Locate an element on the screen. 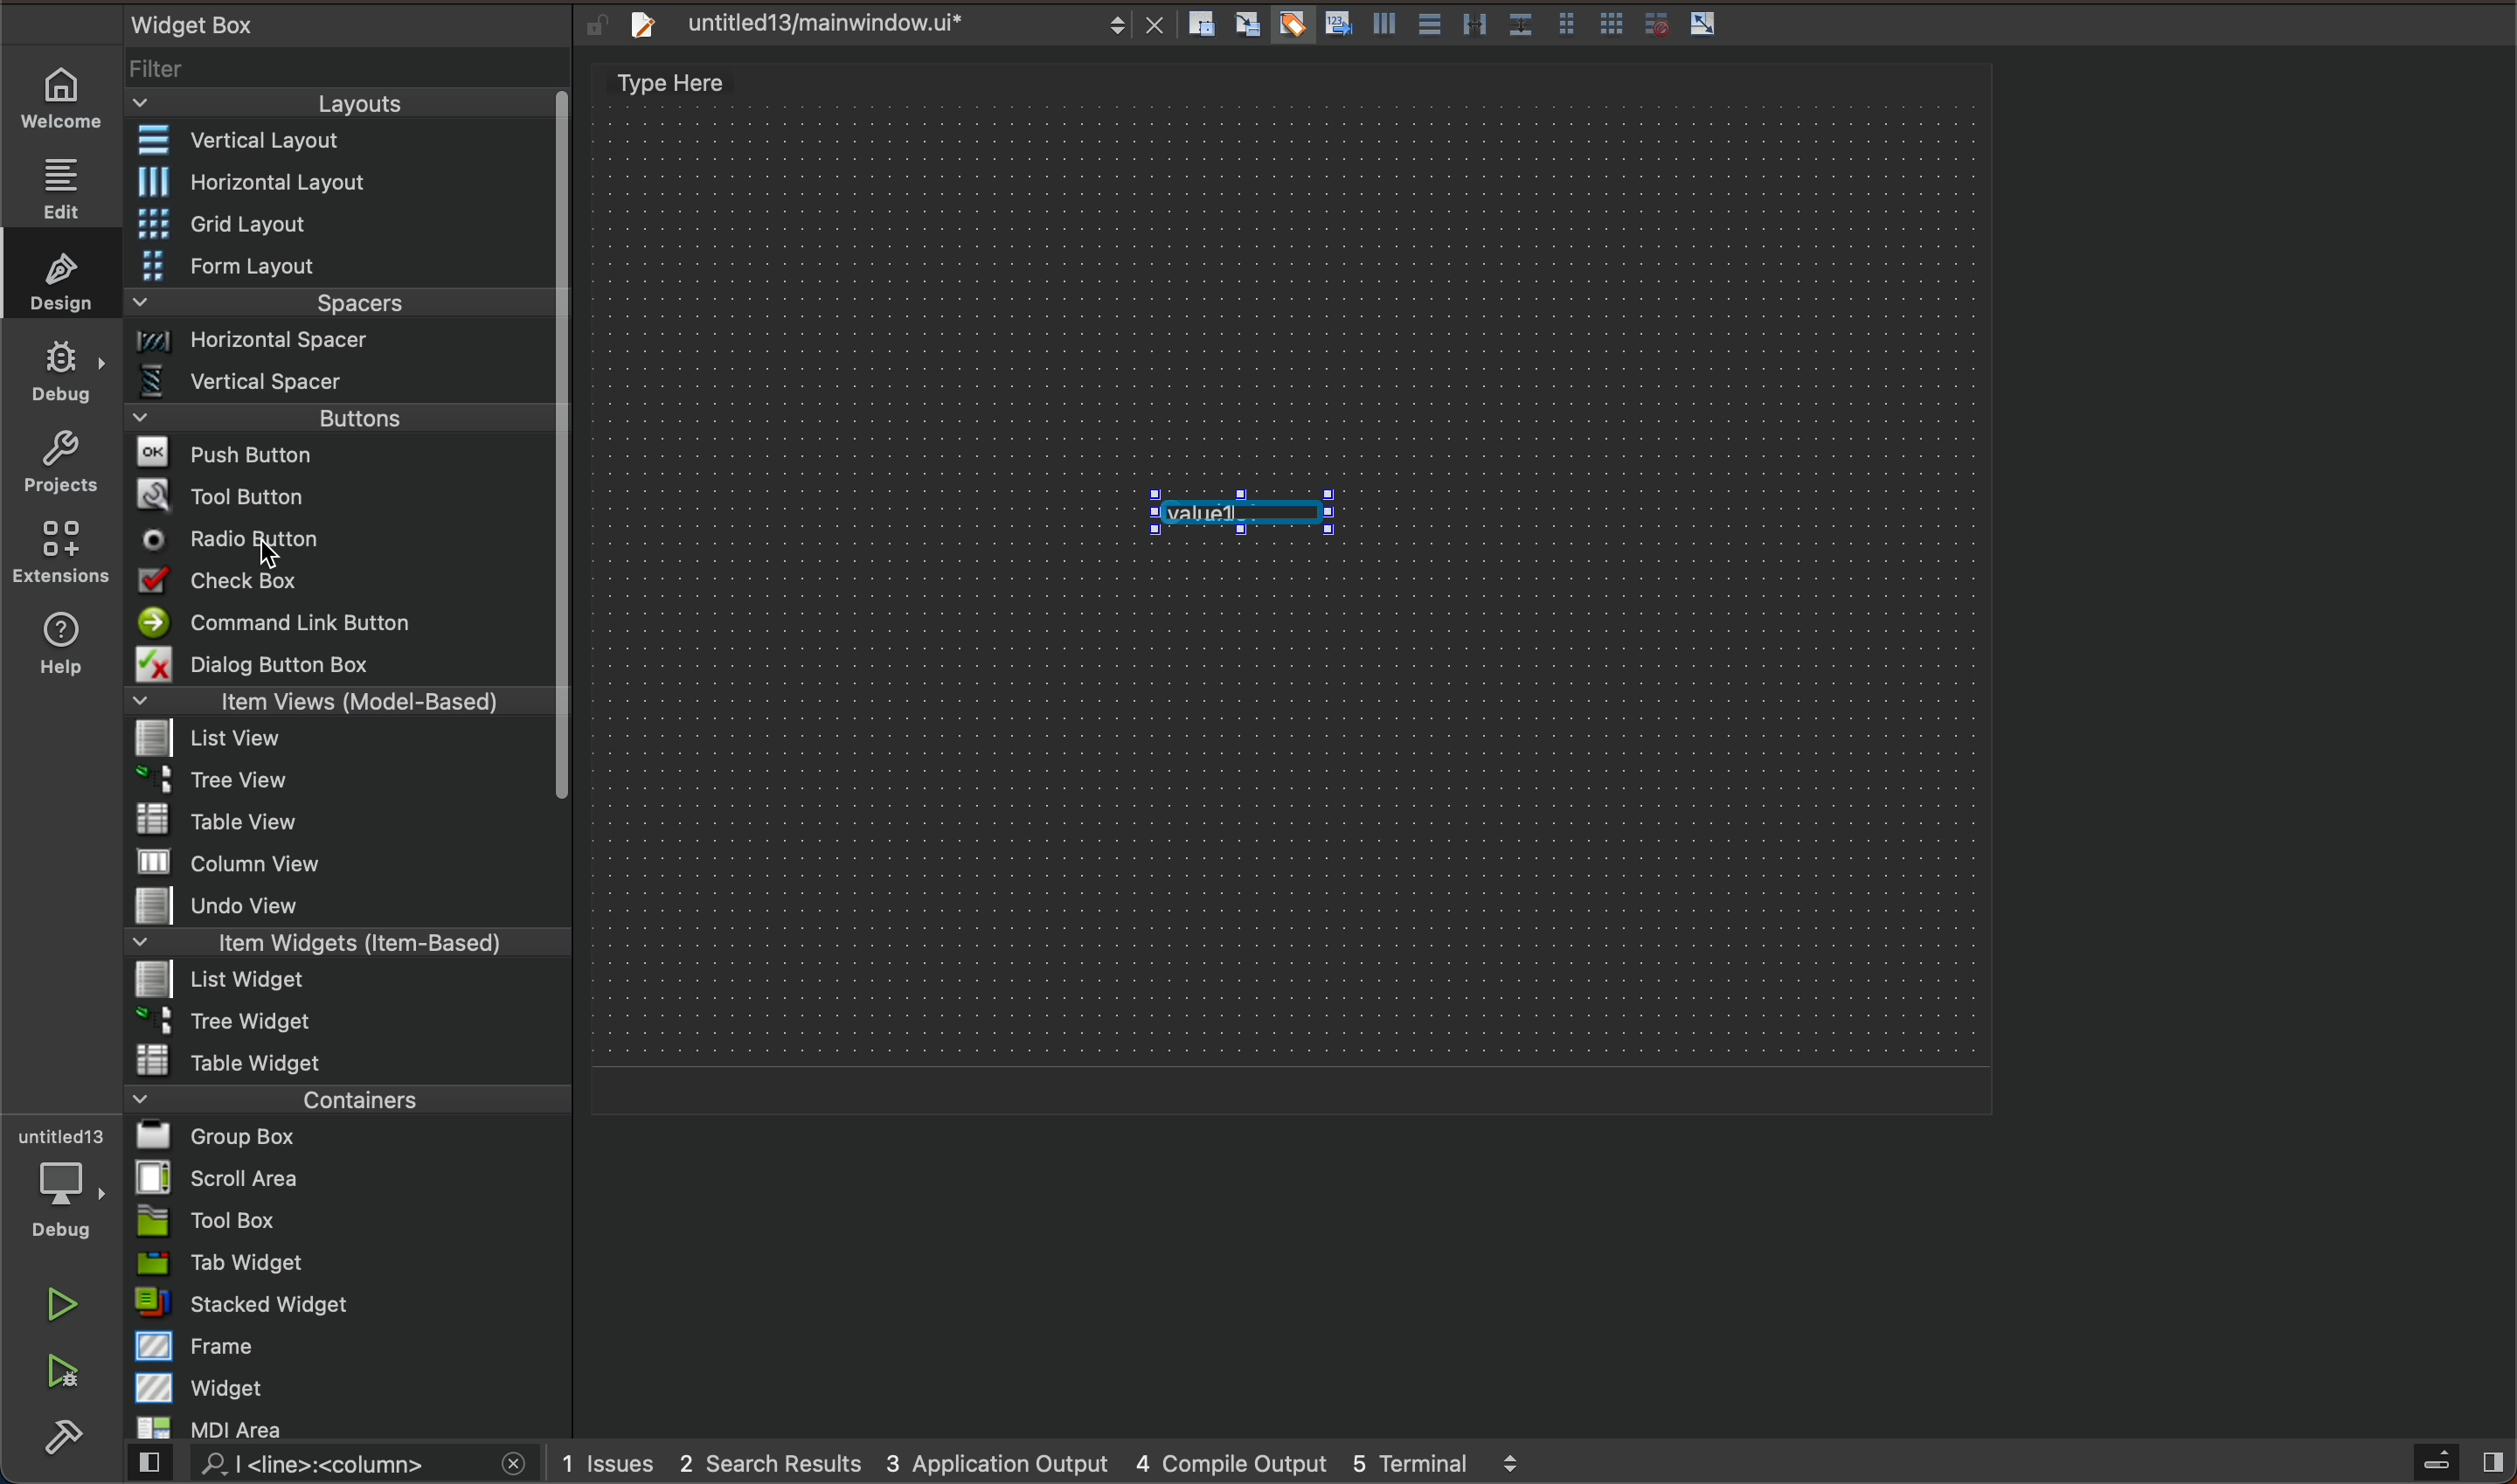 The height and width of the screenshot is (1484, 2517).  is located at coordinates (345, 347).